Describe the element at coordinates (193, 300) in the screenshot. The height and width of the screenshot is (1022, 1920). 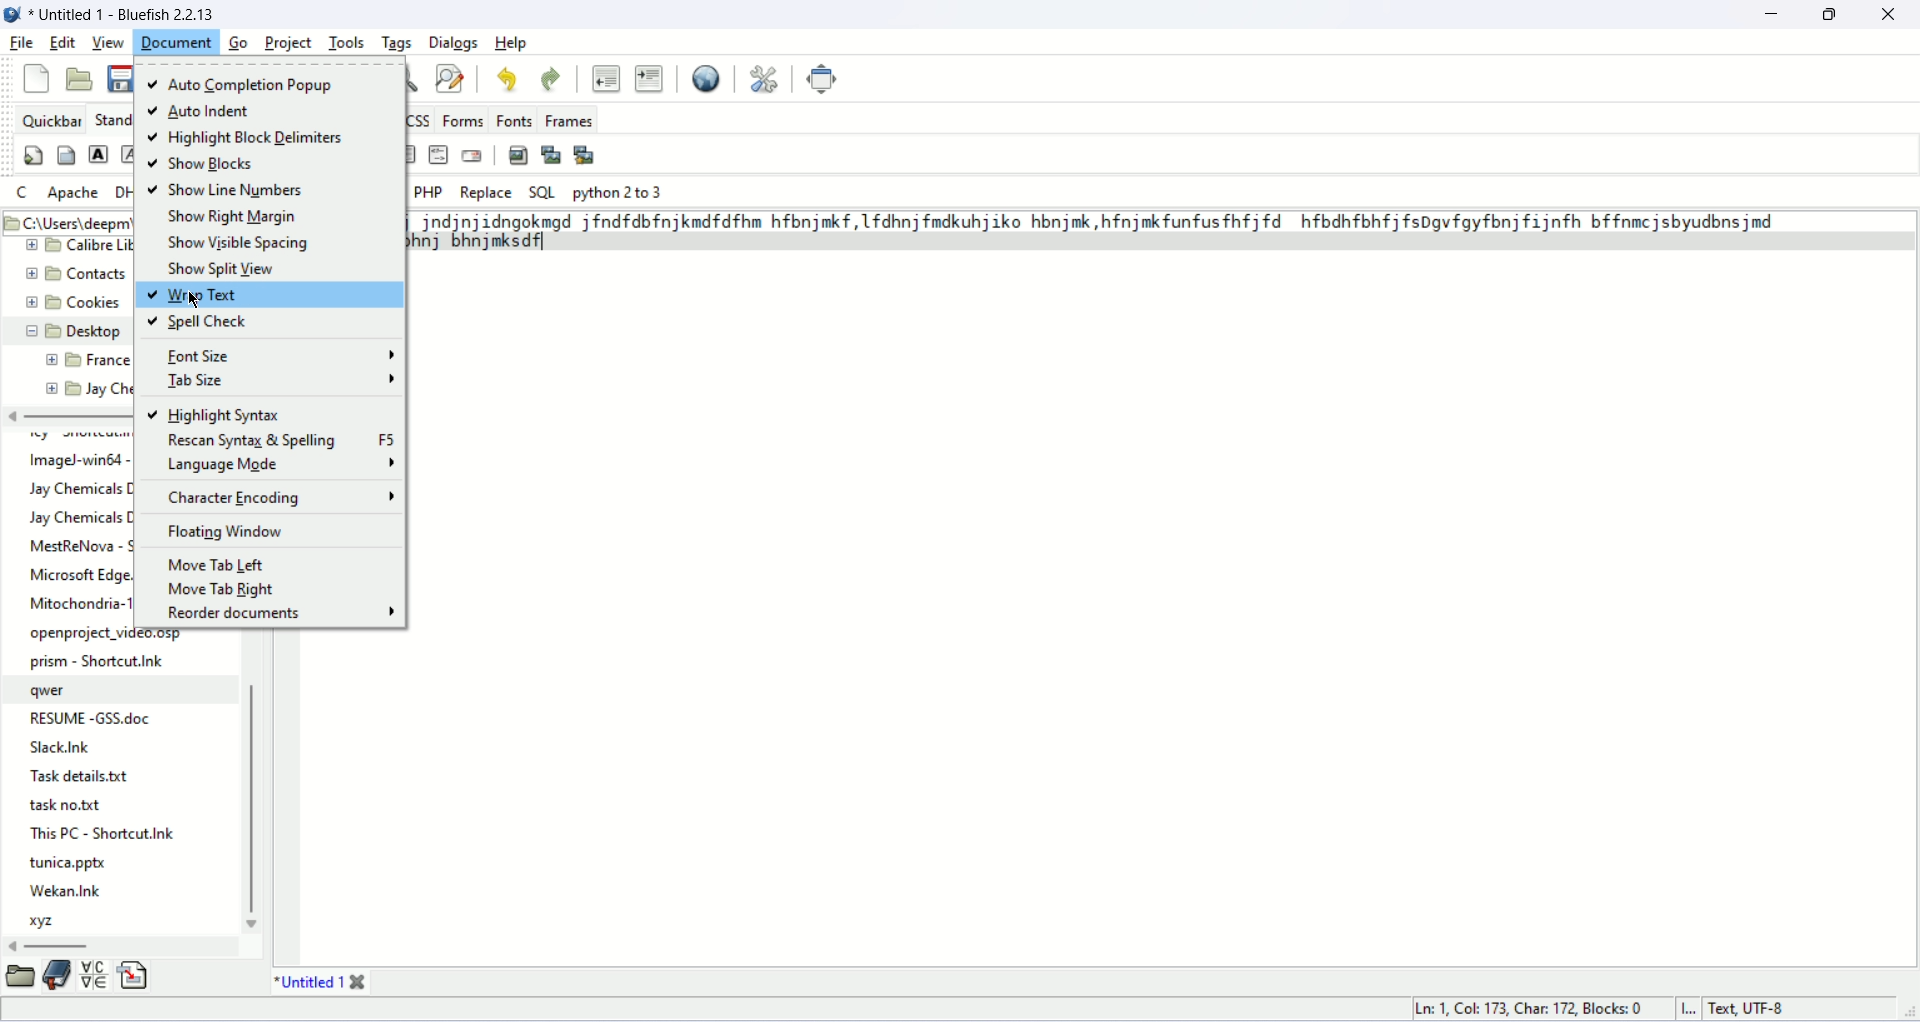
I see `cursor` at that location.